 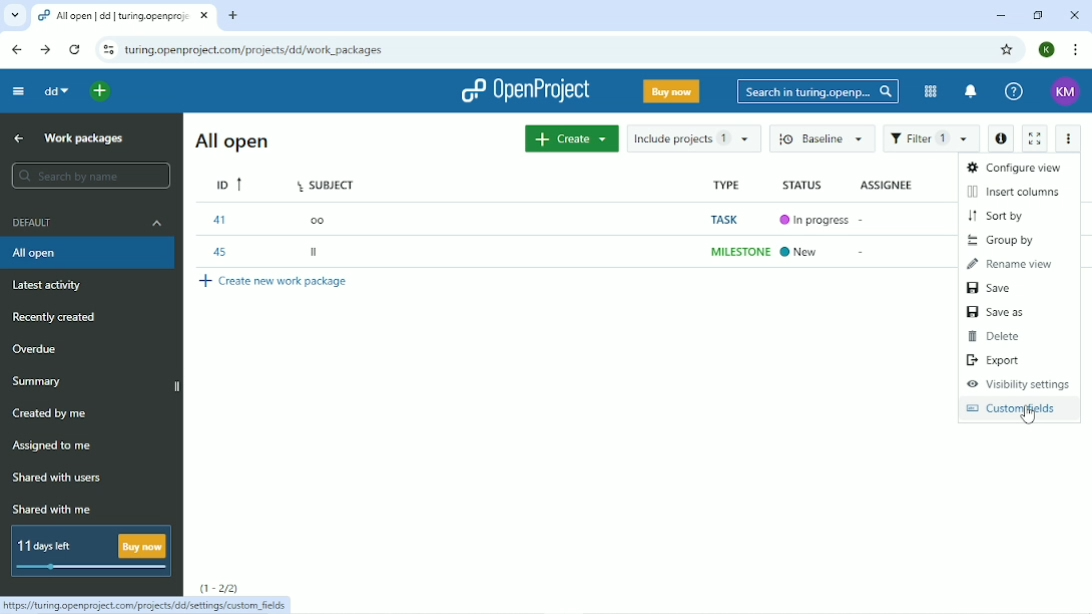 What do you see at coordinates (887, 184) in the screenshot?
I see `Assignee` at bounding box center [887, 184].